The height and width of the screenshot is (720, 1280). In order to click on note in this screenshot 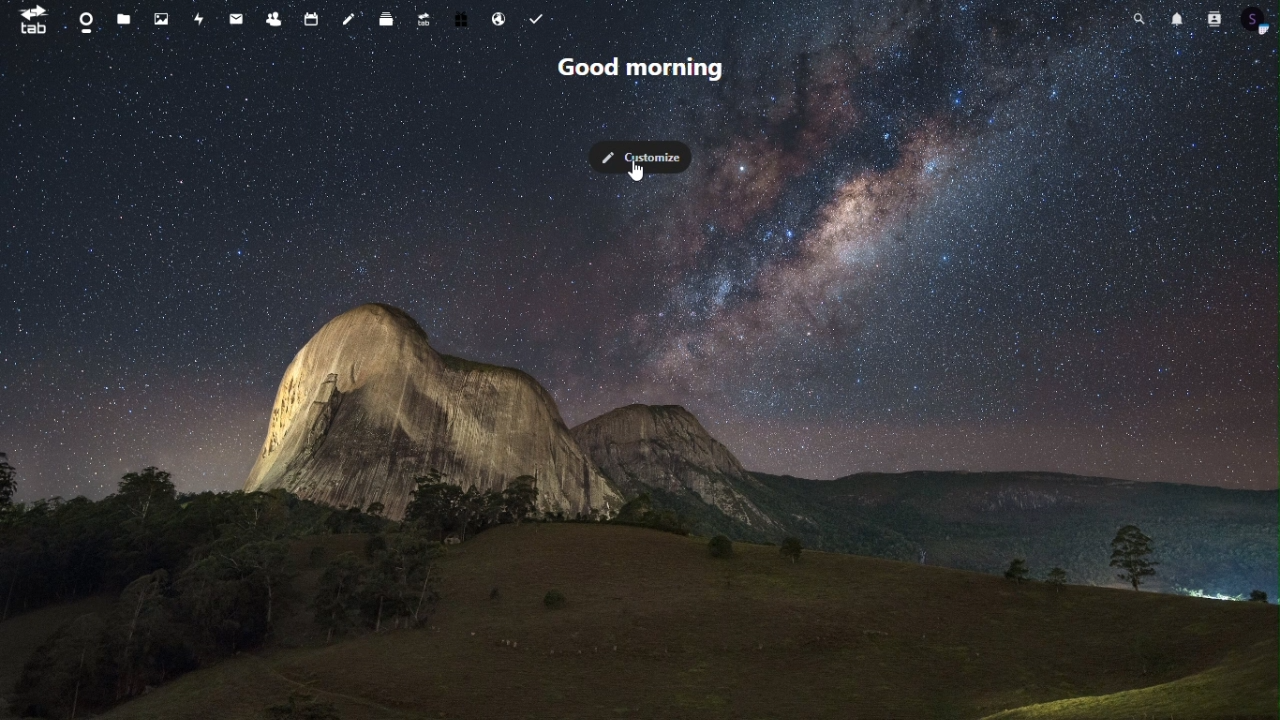, I will do `click(350, 20)`.